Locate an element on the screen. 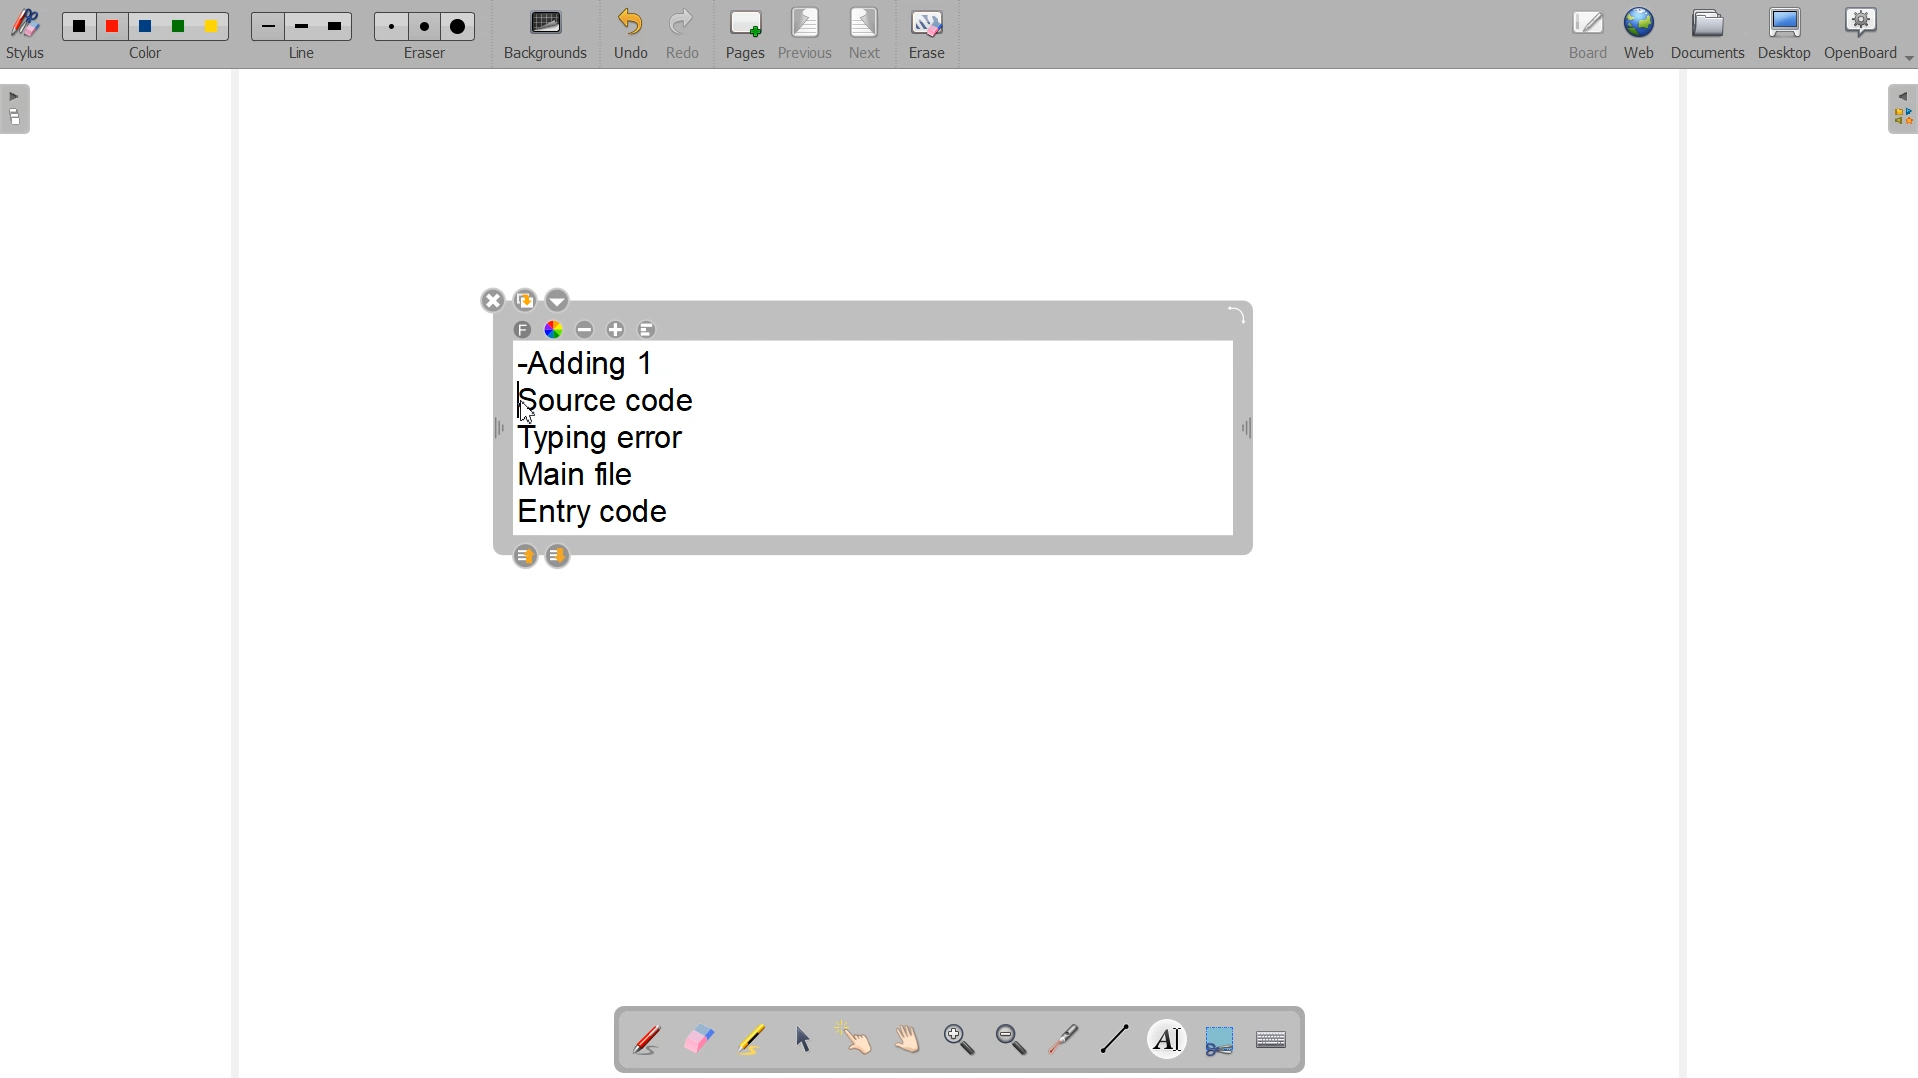 The image size is (1918, 1078). Redo is located at coordinates (680, 33).